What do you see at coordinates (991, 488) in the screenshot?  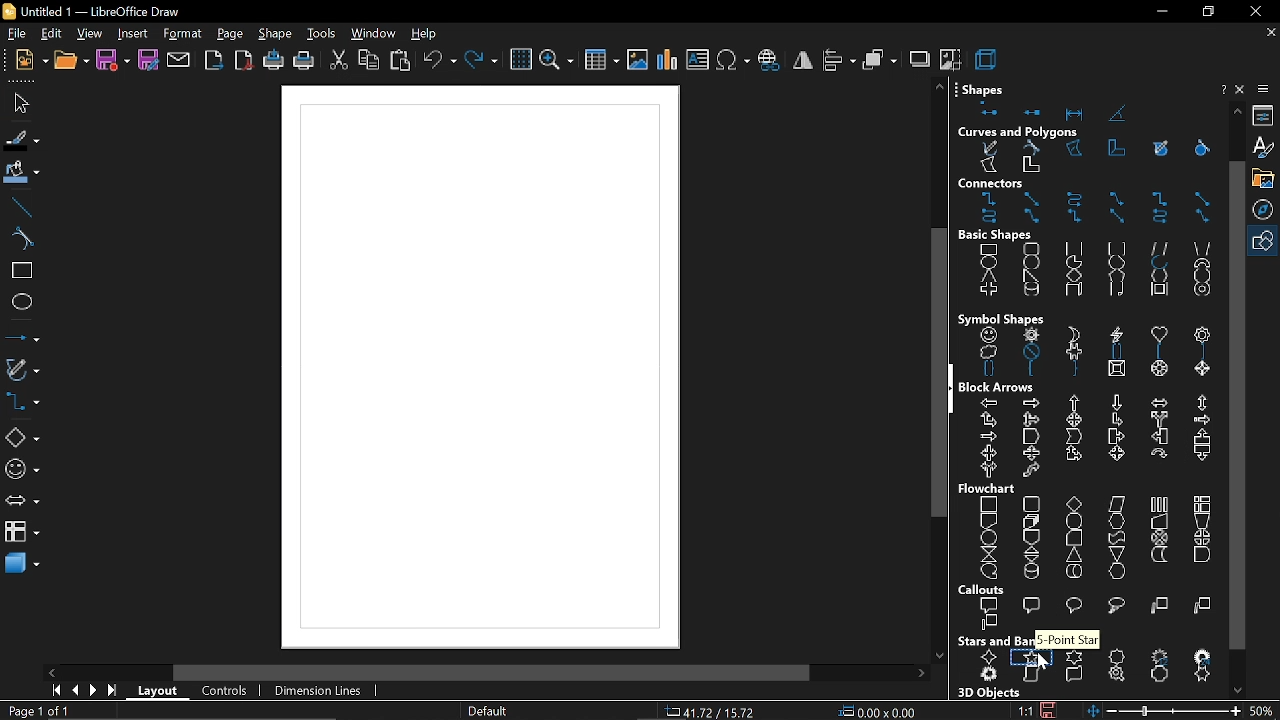 I see `flowchart` at bounding box center [991, 488].